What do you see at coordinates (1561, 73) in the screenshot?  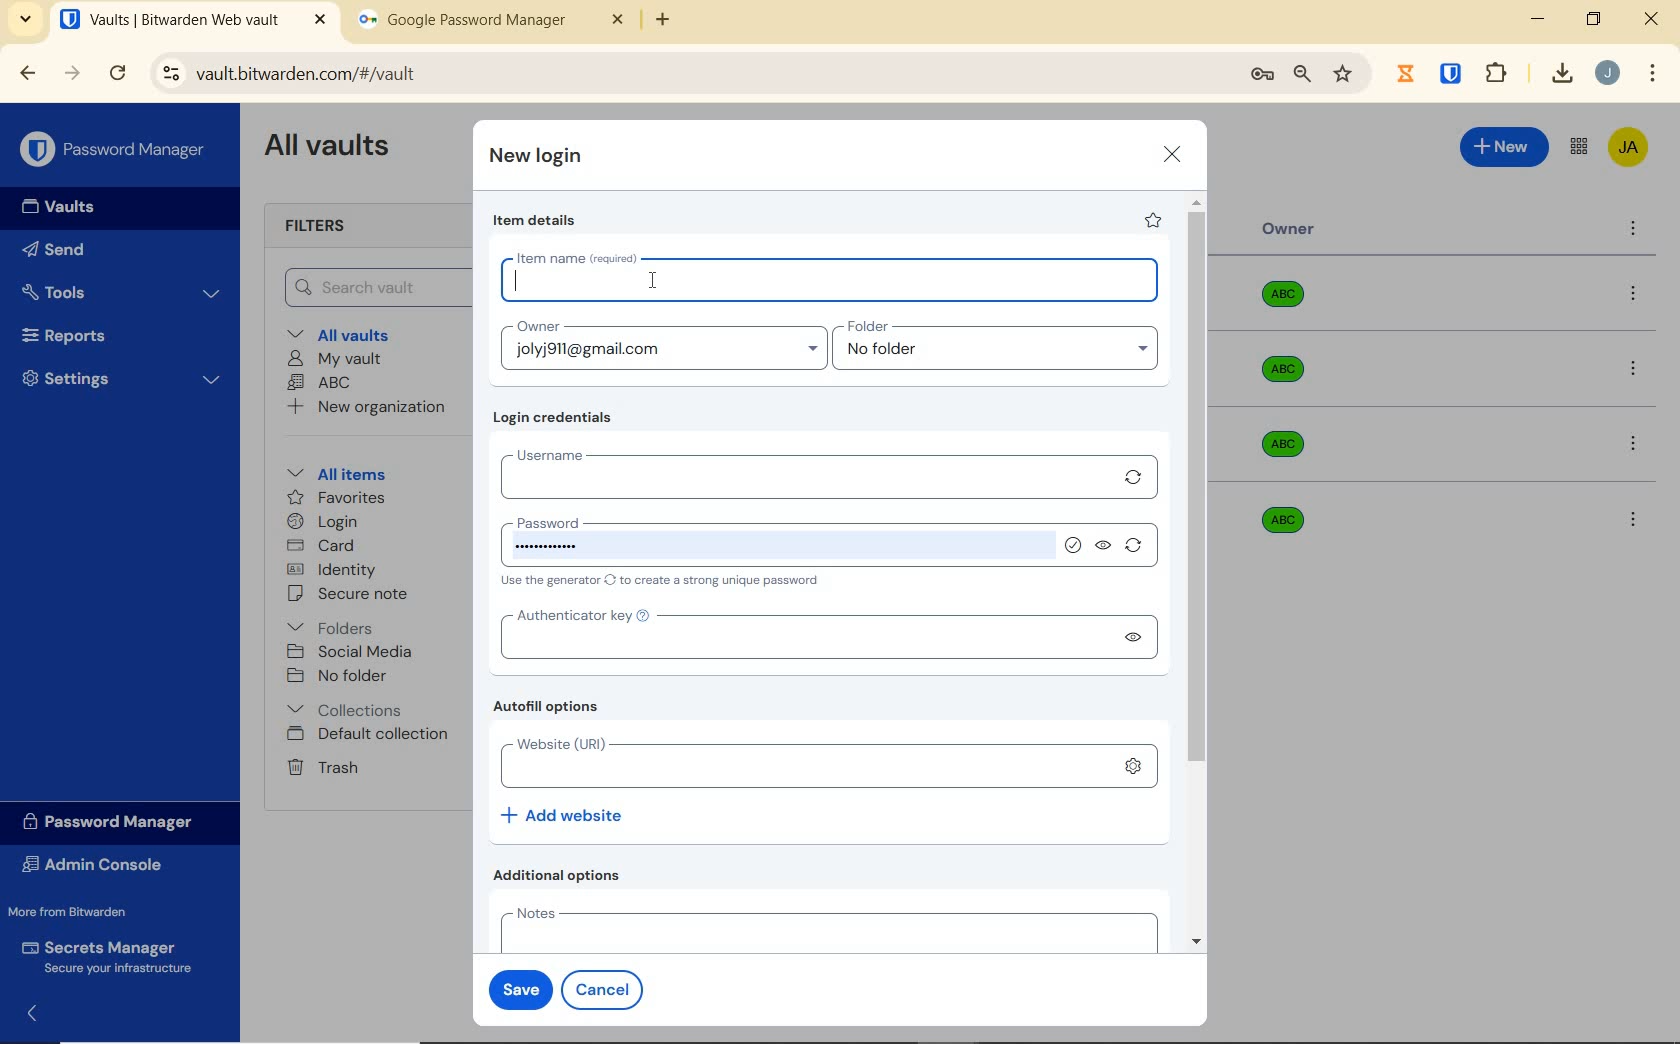 I see `download` at bounding box center [1561, 73].